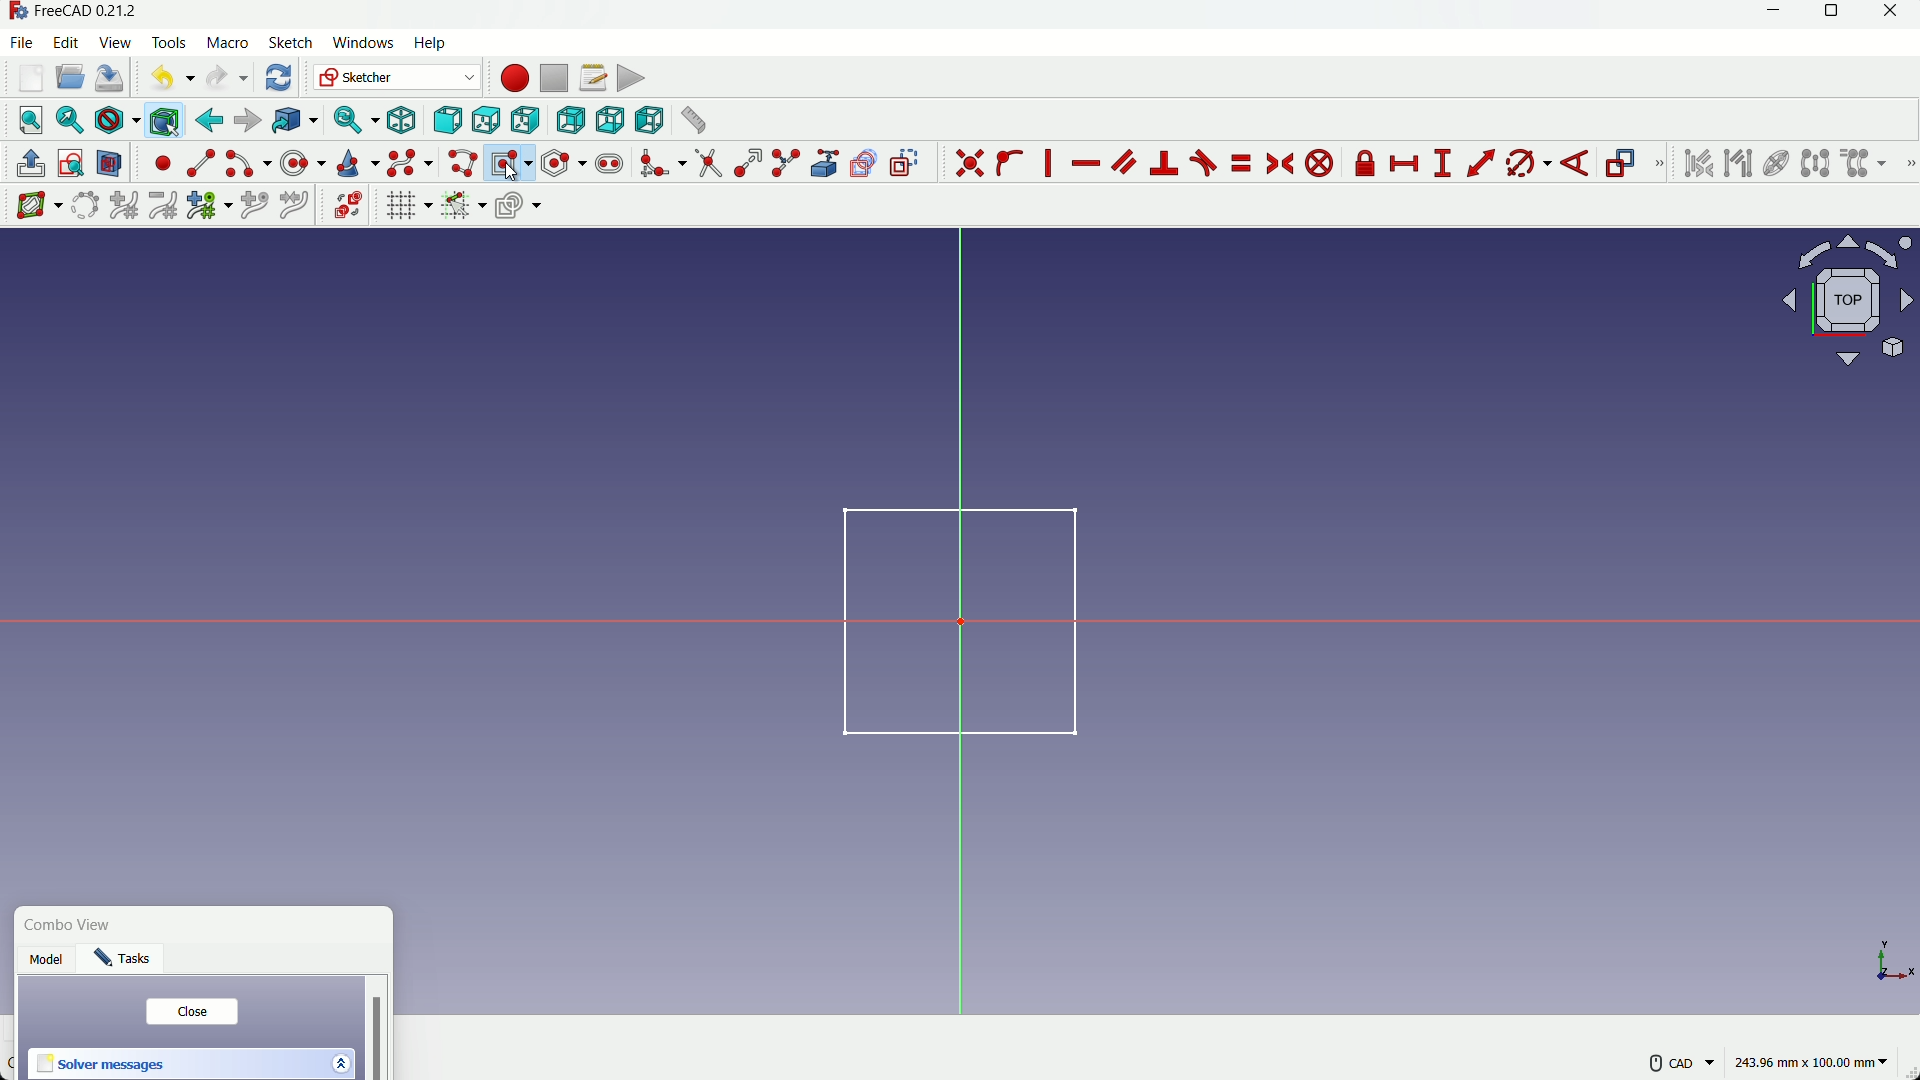 The height and width of the screenshot is (1080, 1920). I want to click on isometric view, so click(402, 121).